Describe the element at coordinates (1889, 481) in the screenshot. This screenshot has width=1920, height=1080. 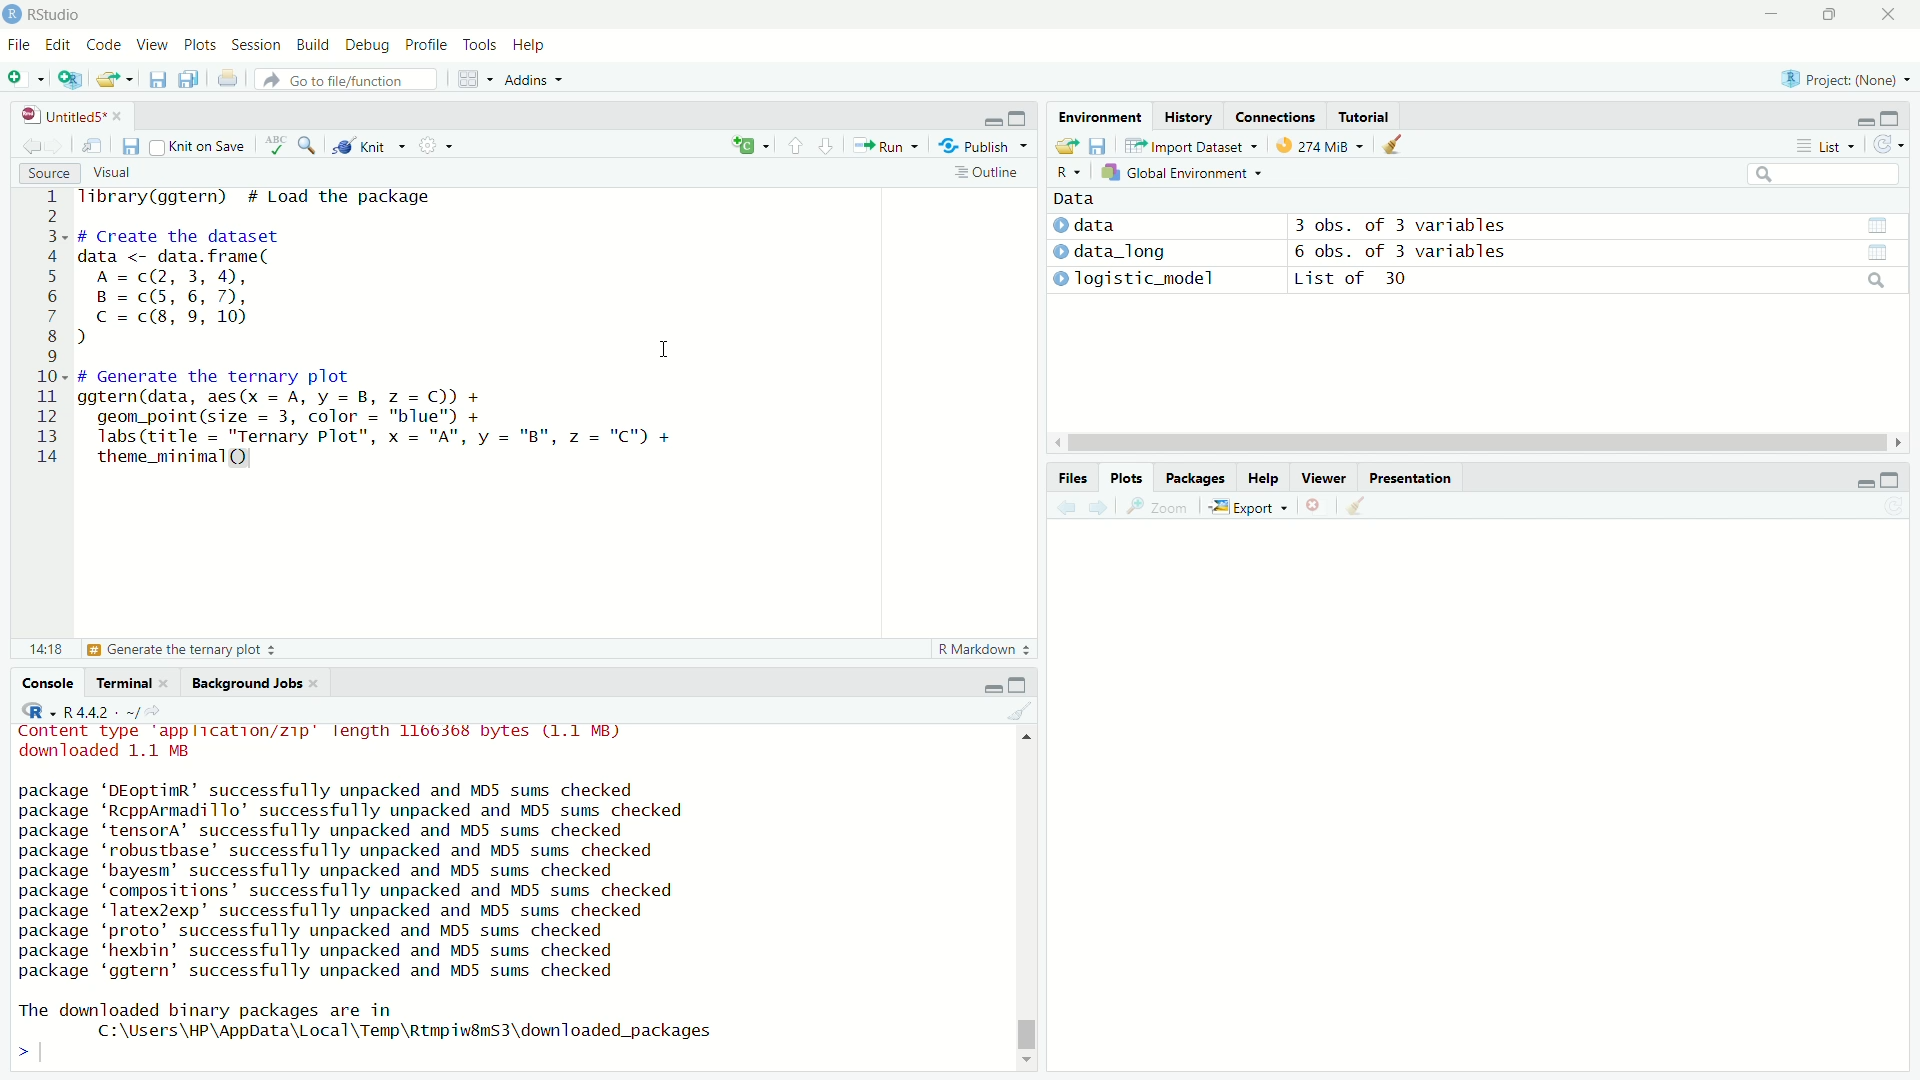
I see `maximise` at that location.